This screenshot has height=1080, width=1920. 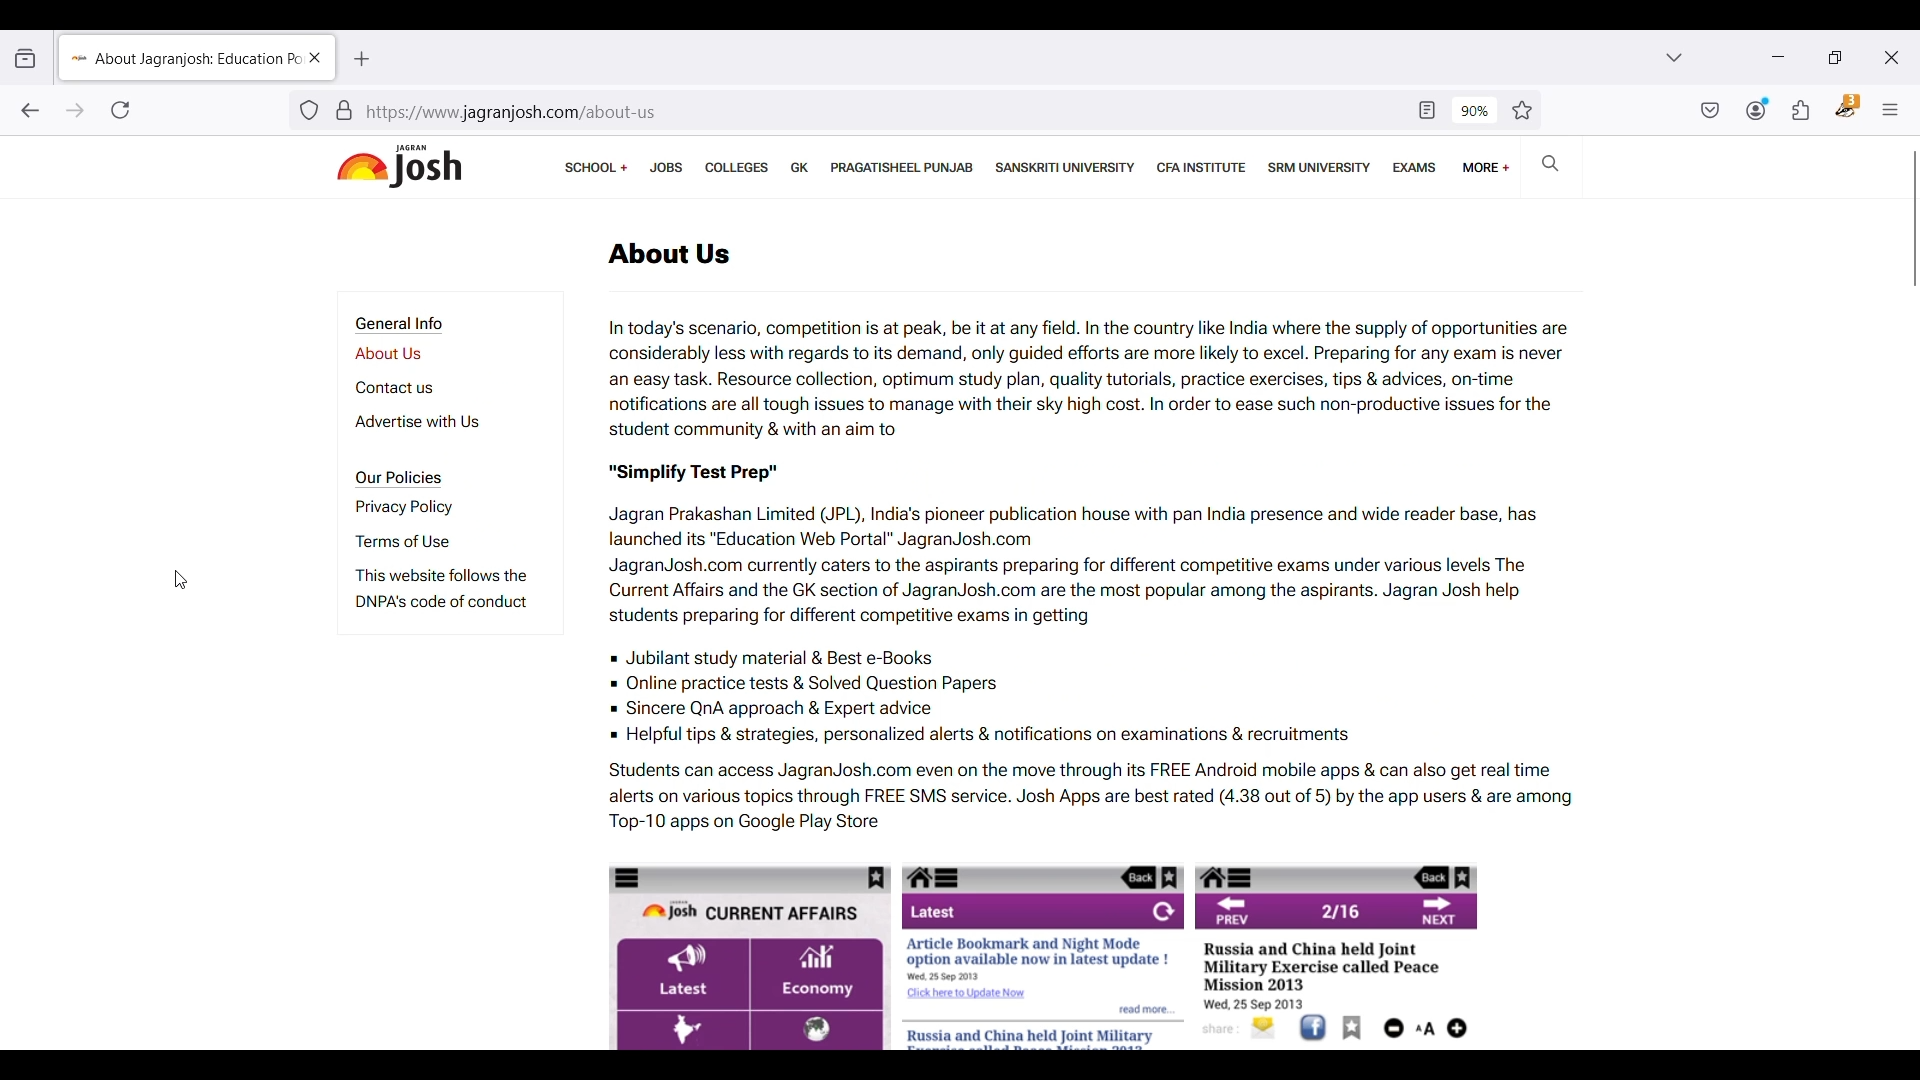 I want to click on Website's mobile UI, so click(x=1048, y=955).